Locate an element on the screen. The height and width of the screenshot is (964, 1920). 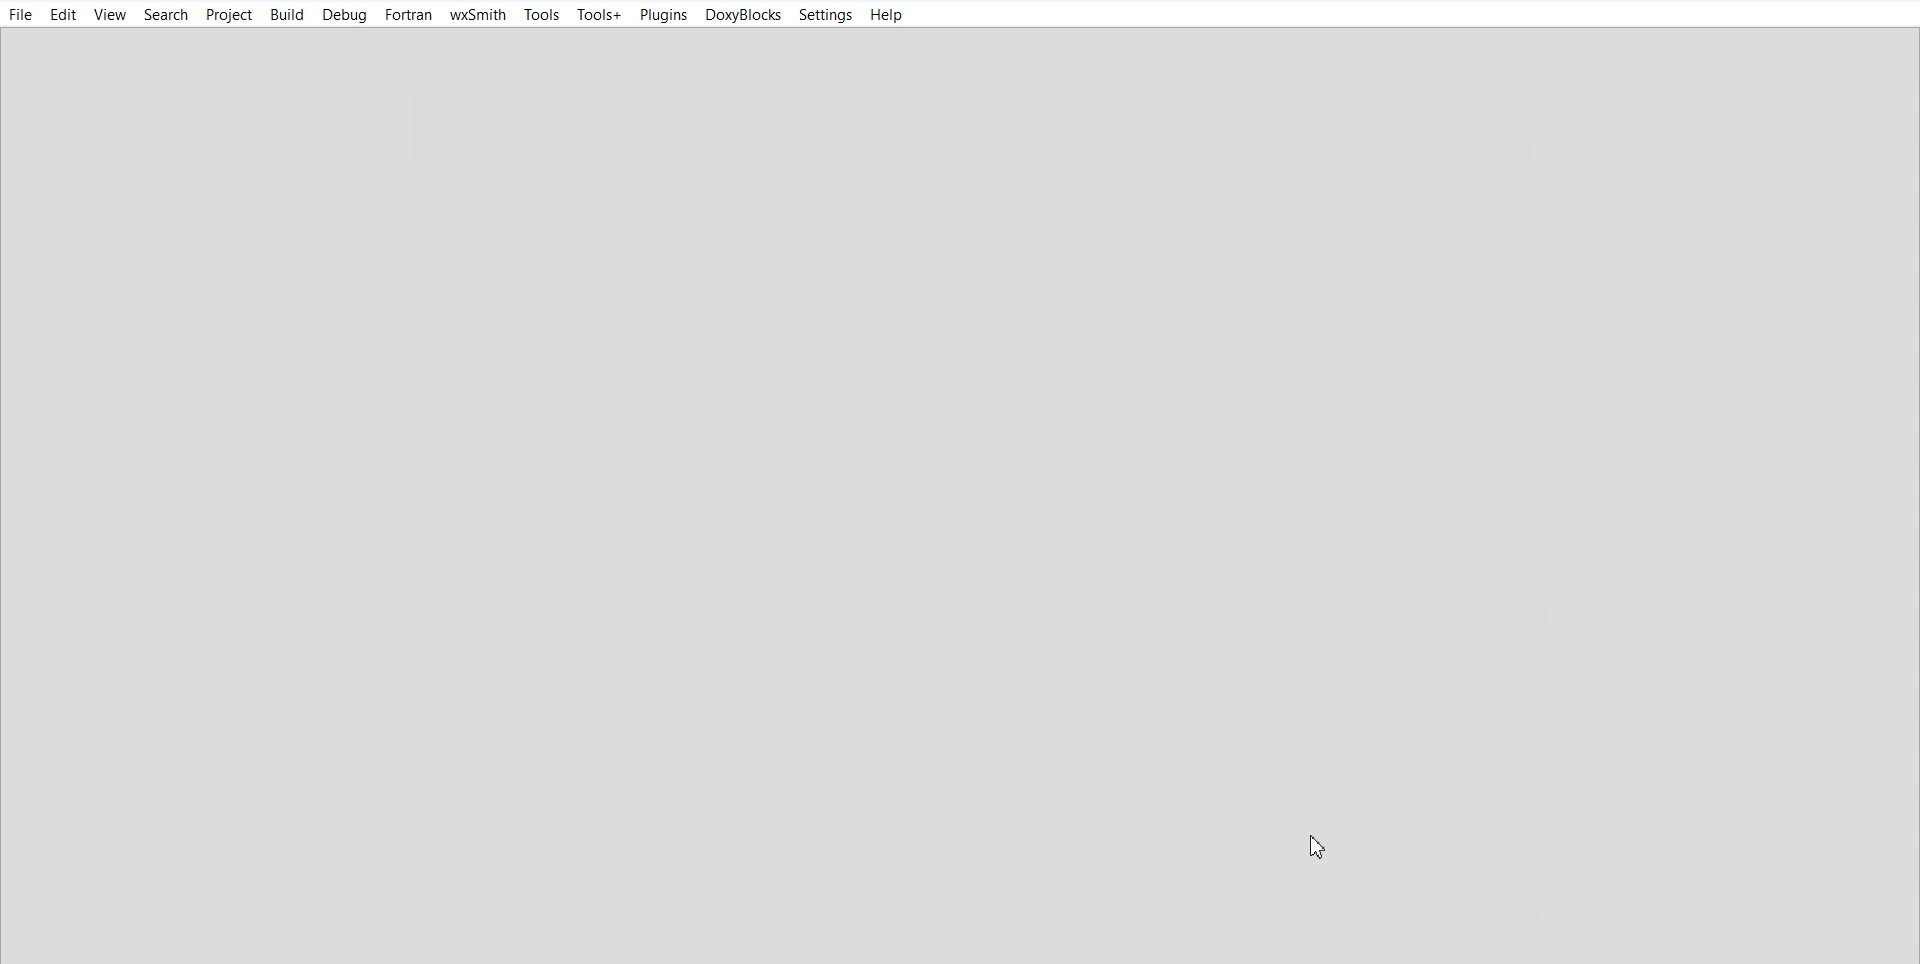
File is located at coordinates (21, 16).